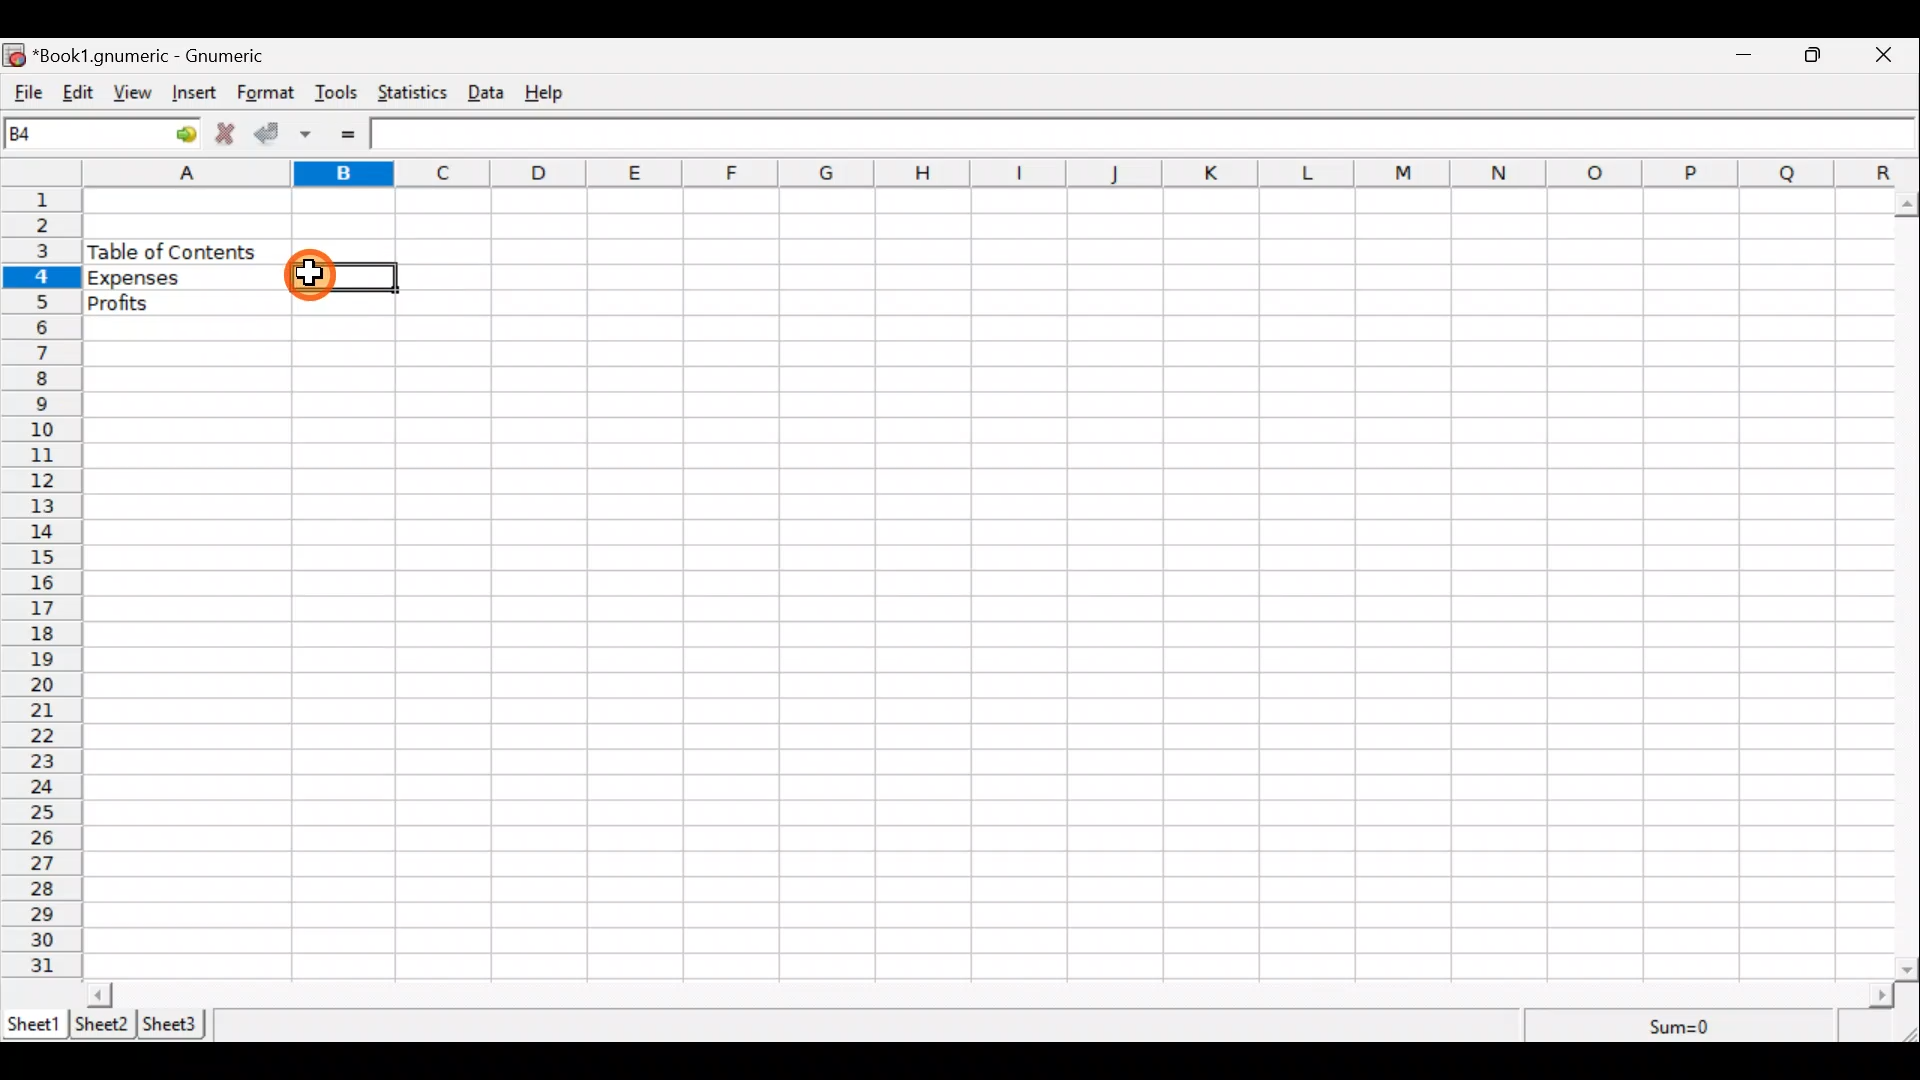 This screenshot has height=1080, width=1920. Describe the element at coordinates (179, 306) in the screenshot. I see `Profits` at that location.